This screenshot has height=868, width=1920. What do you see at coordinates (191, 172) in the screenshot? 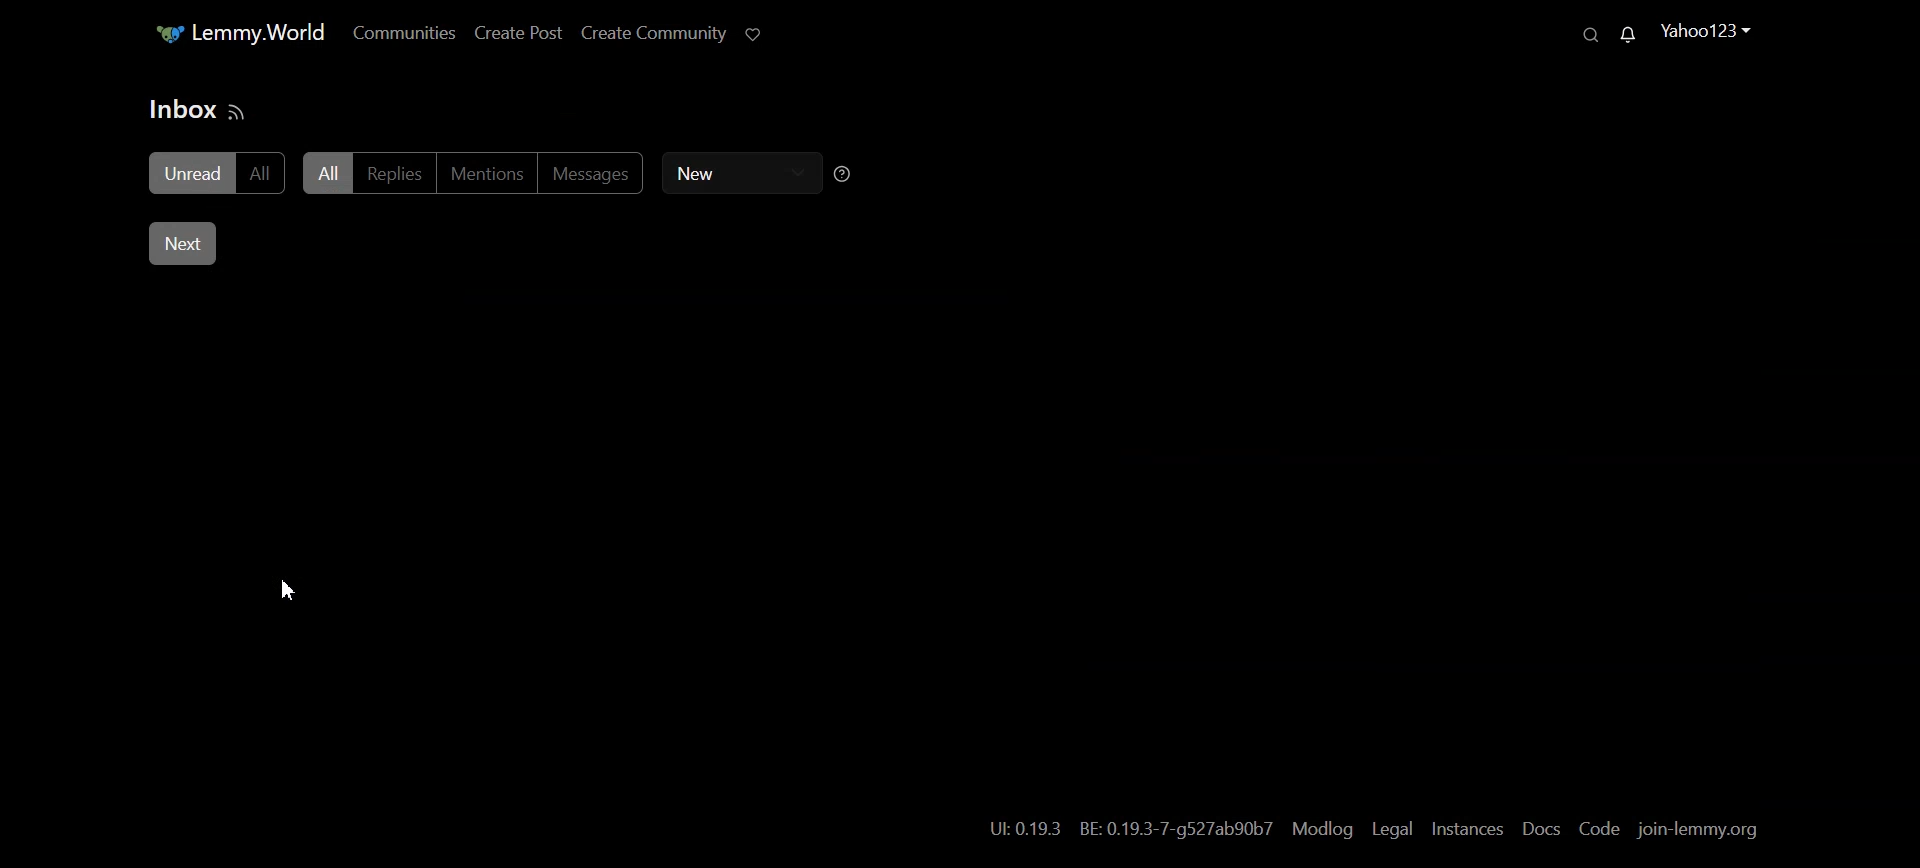
I see `Unread` at bounding box center [191, 172].